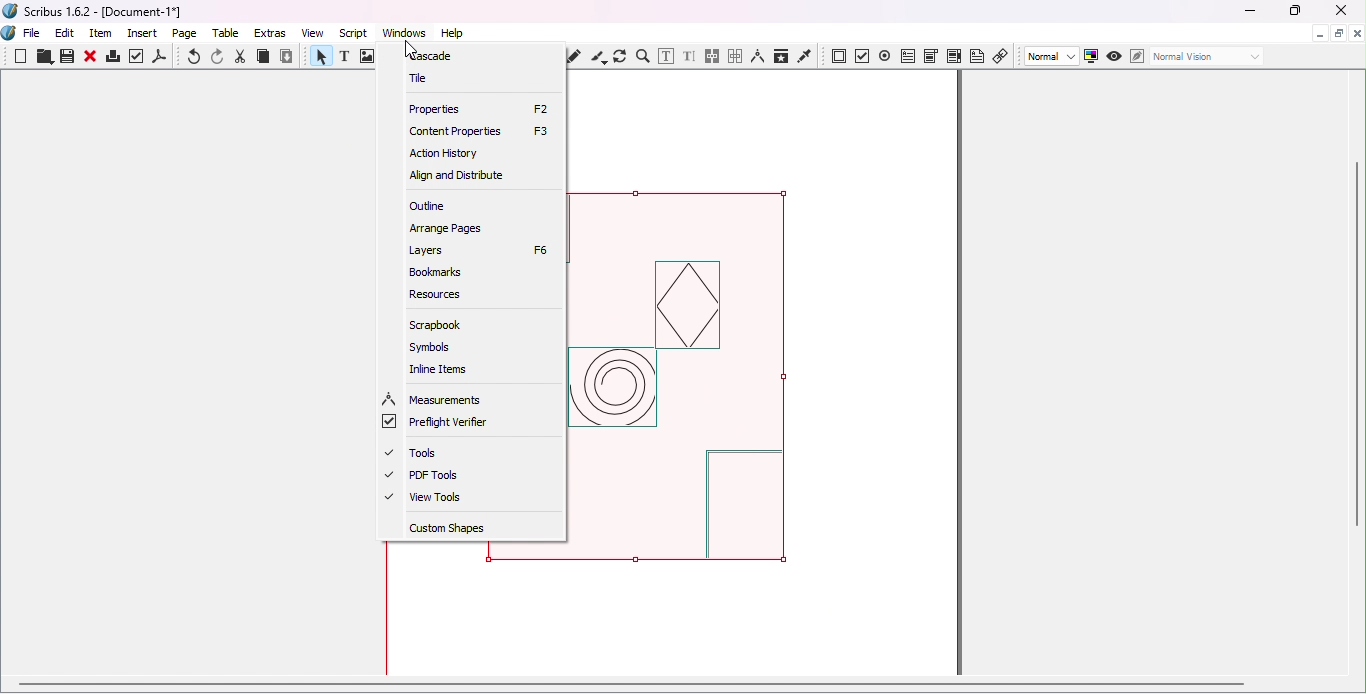 This screenshot has height=694, width=1366. I want to click on PDF radio button, so click(885, 55).